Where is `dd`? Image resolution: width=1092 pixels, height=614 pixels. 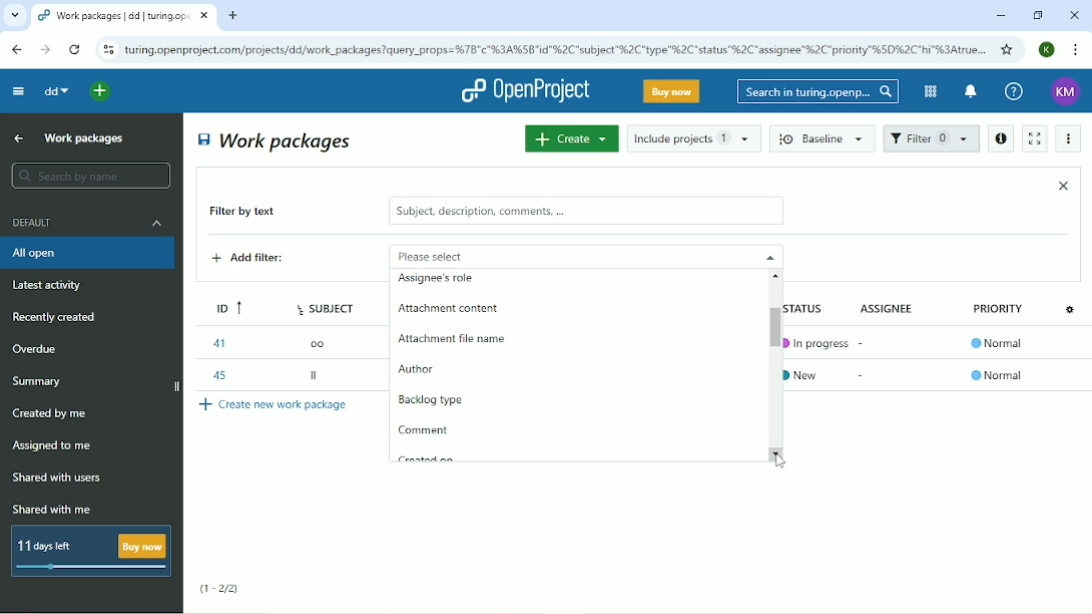 dd is located at coordinates (55, 91).